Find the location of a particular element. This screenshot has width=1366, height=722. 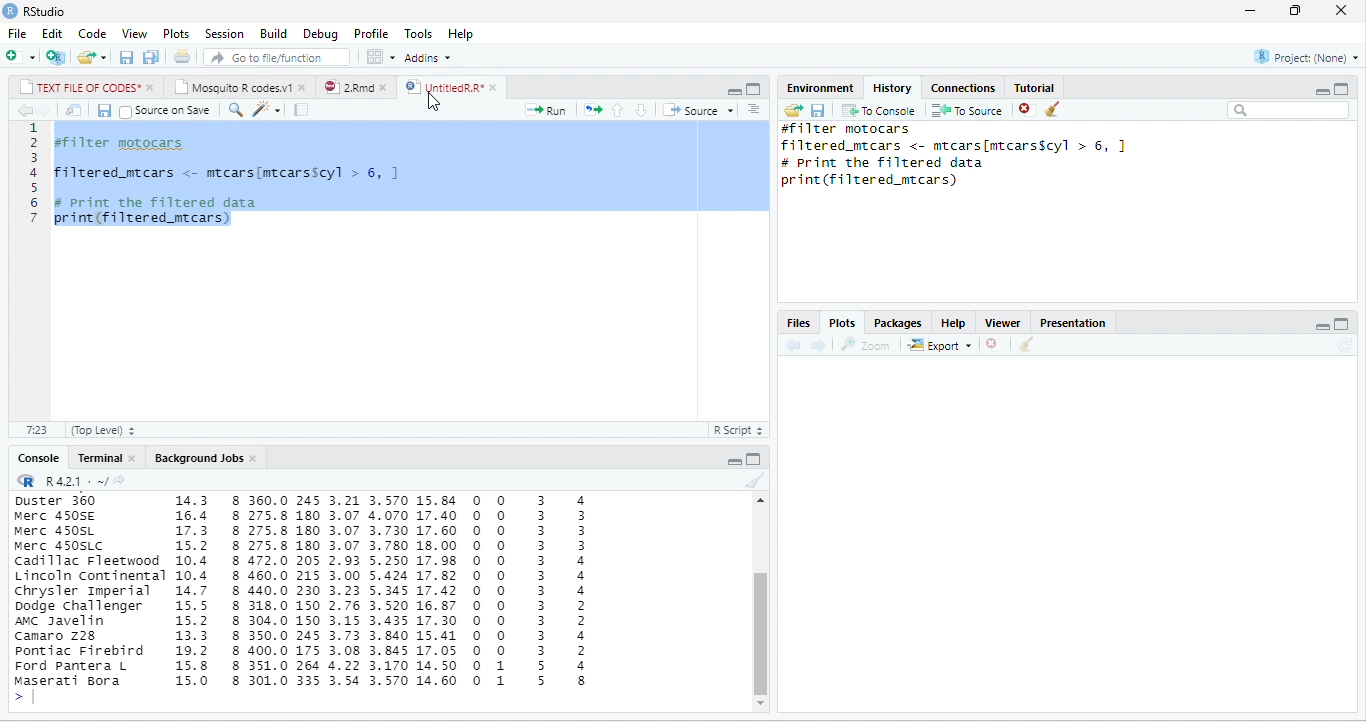

View is located at coordinates (135, 33).